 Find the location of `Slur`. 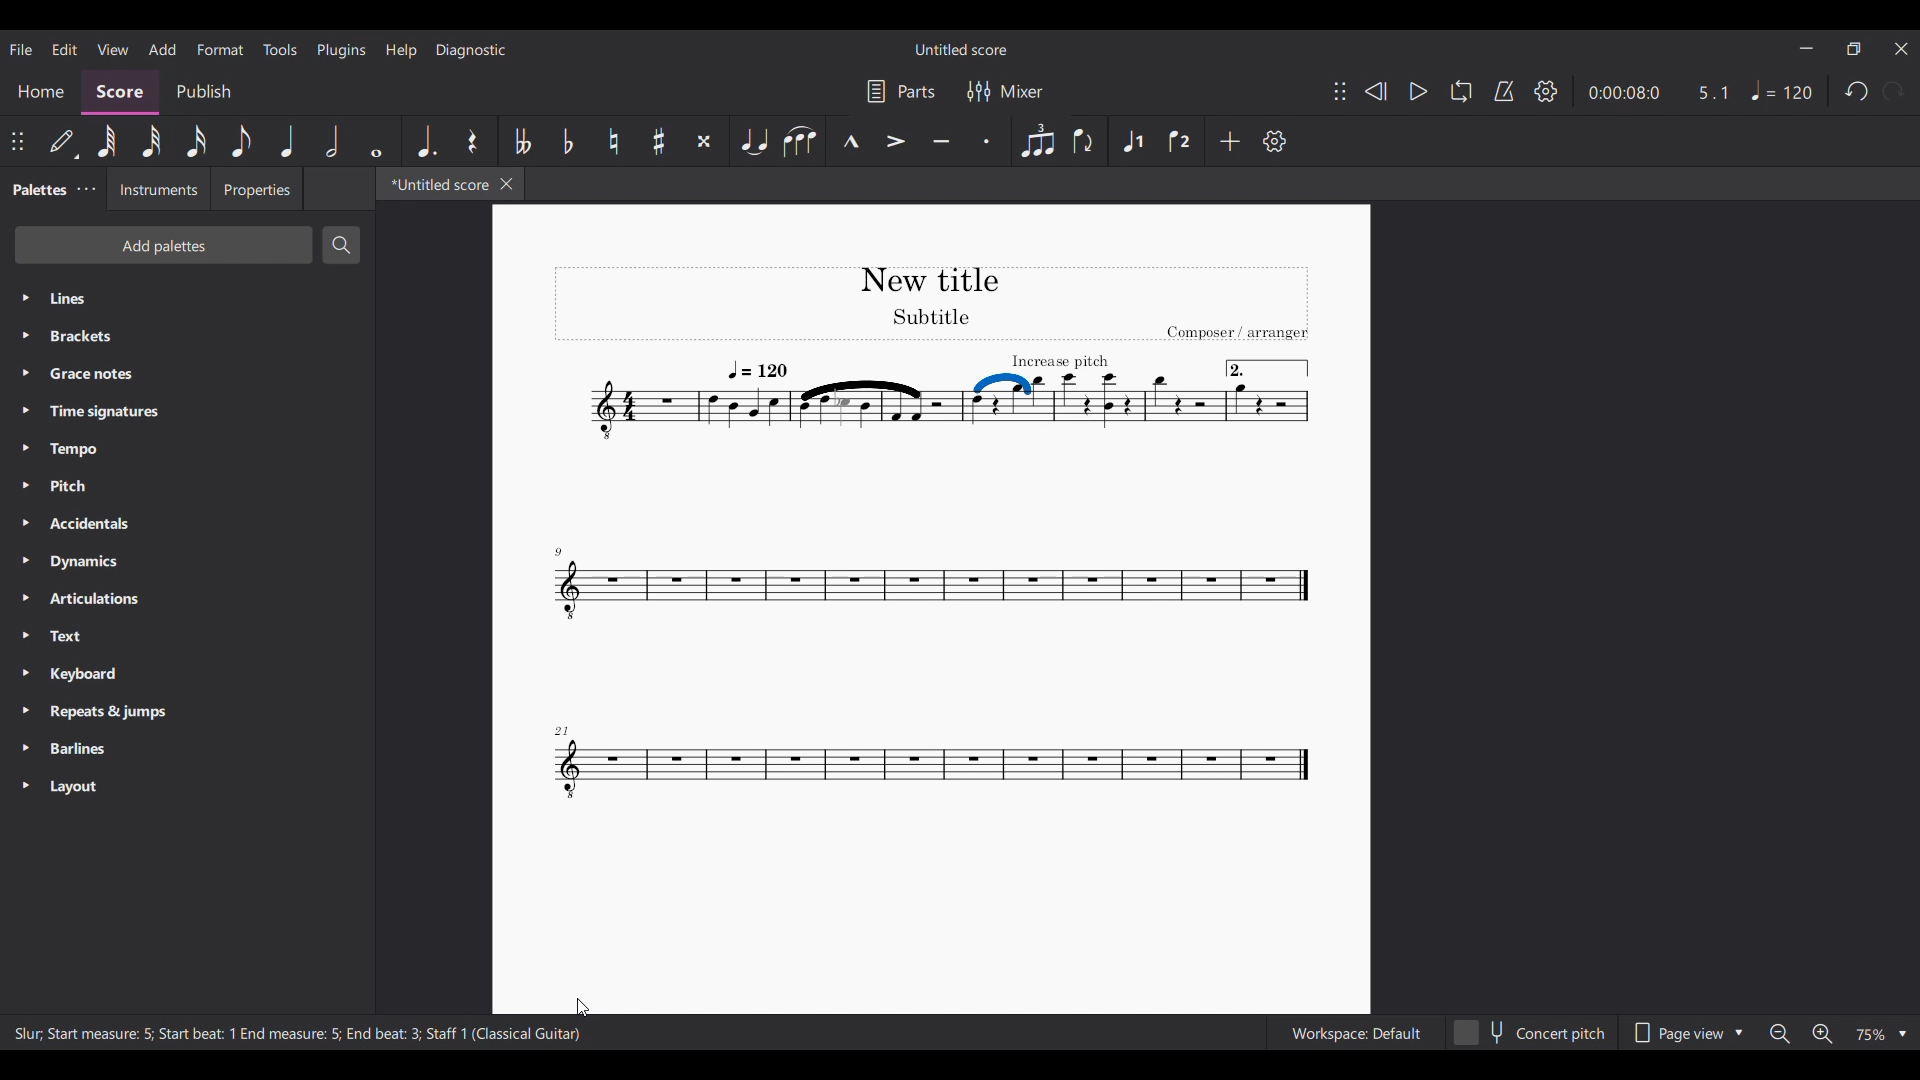

Slur is located at coordinates (800, 141).